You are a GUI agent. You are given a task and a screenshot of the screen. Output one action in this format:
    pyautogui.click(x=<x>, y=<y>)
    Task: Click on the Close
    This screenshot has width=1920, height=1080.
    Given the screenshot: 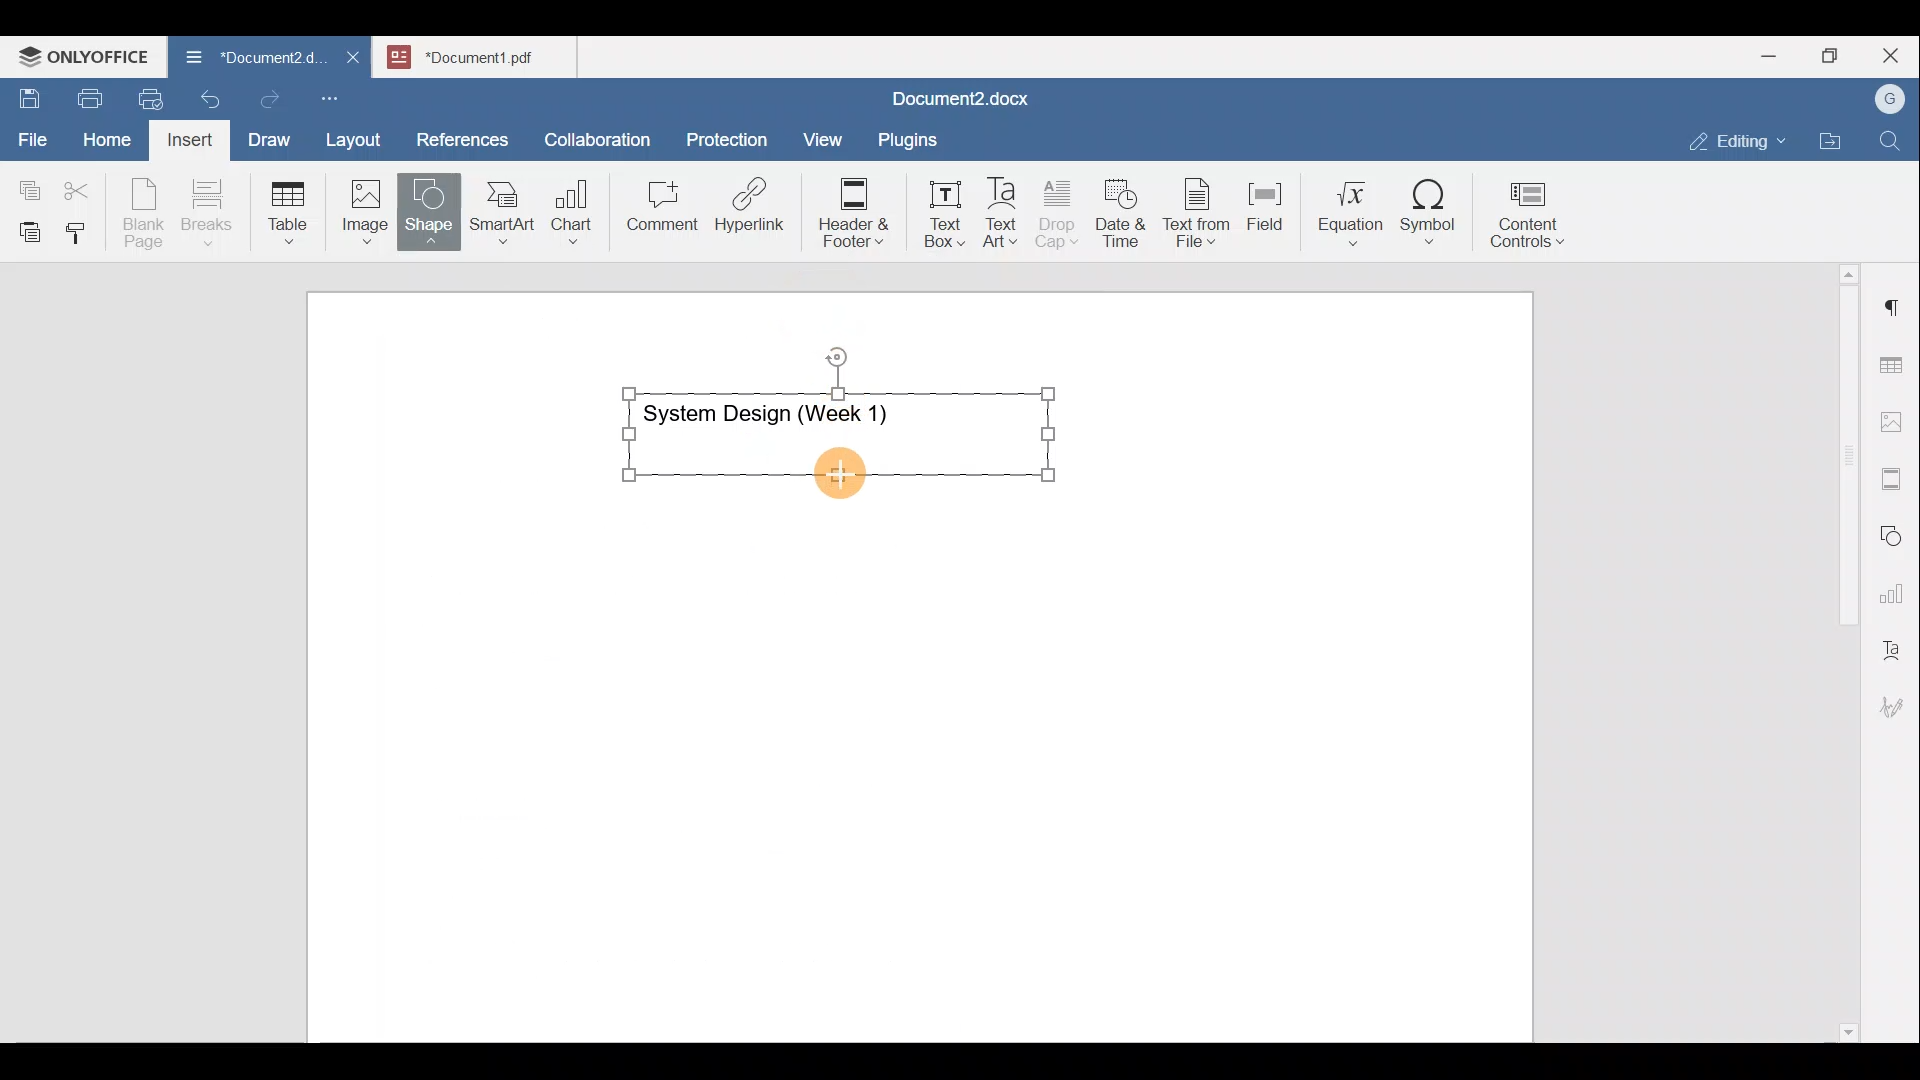 What is the action you would take?
    pyautogui.click(x=1894, y=57)
    